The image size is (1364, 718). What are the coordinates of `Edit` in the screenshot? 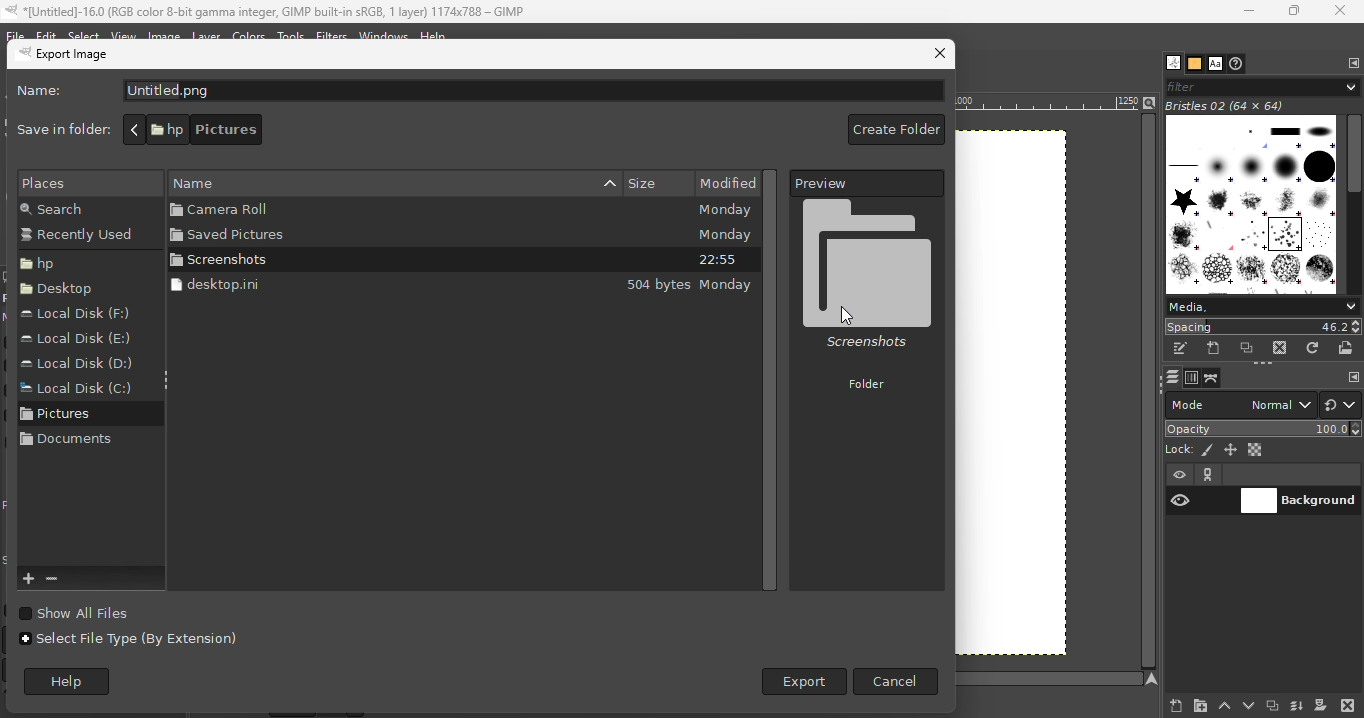 It's located at (45, 33).